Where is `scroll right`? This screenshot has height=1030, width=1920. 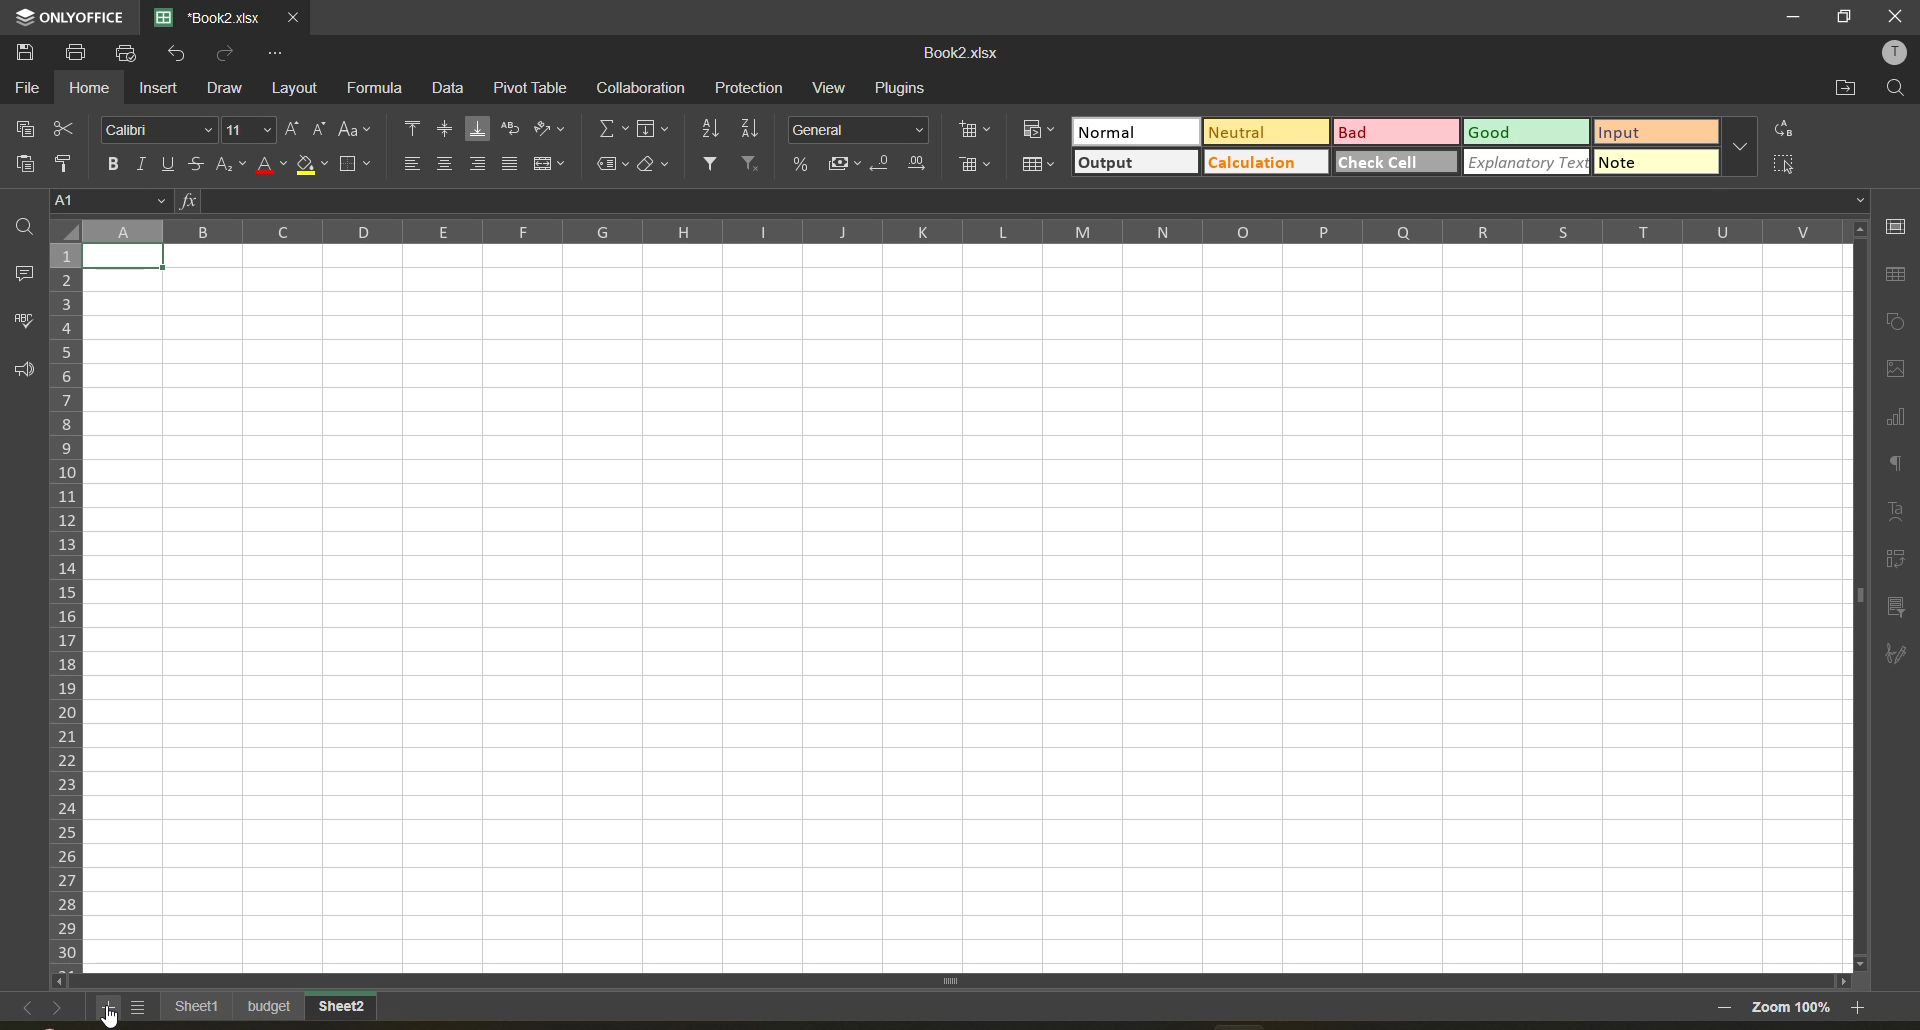 scroll right is located at coordinates (1840, 982).